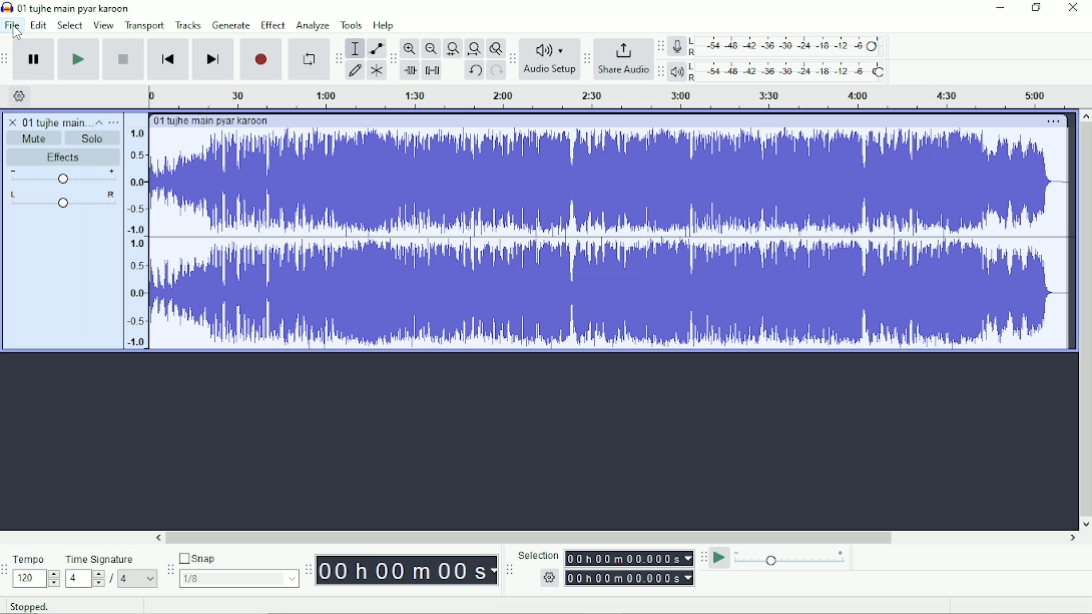 Image resolution: width=1092 pixels, height=614 pixels. What do you see at coordinates (308, 569) in the screenshot?
I see `Audacity time toolbar` at bounding box center [308, 569].